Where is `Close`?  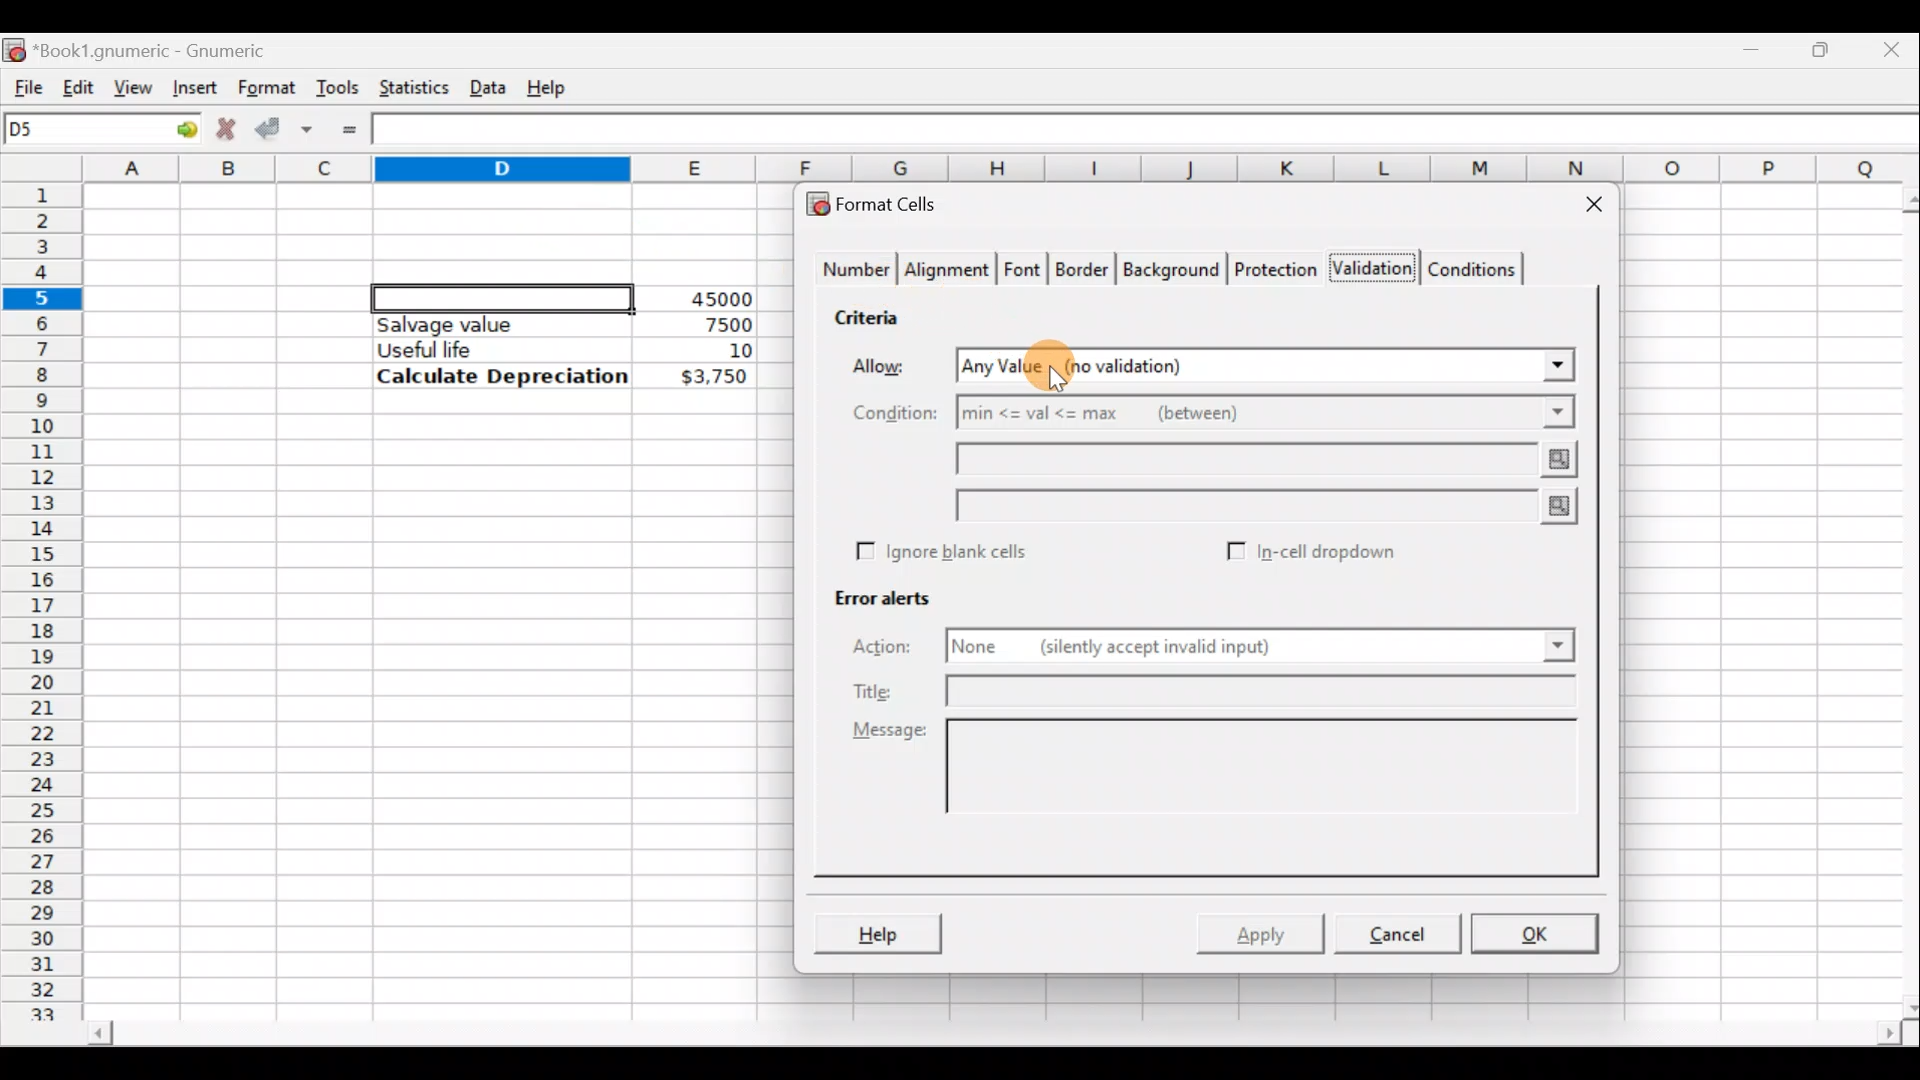
Close is located at coordinates (1895, 50).